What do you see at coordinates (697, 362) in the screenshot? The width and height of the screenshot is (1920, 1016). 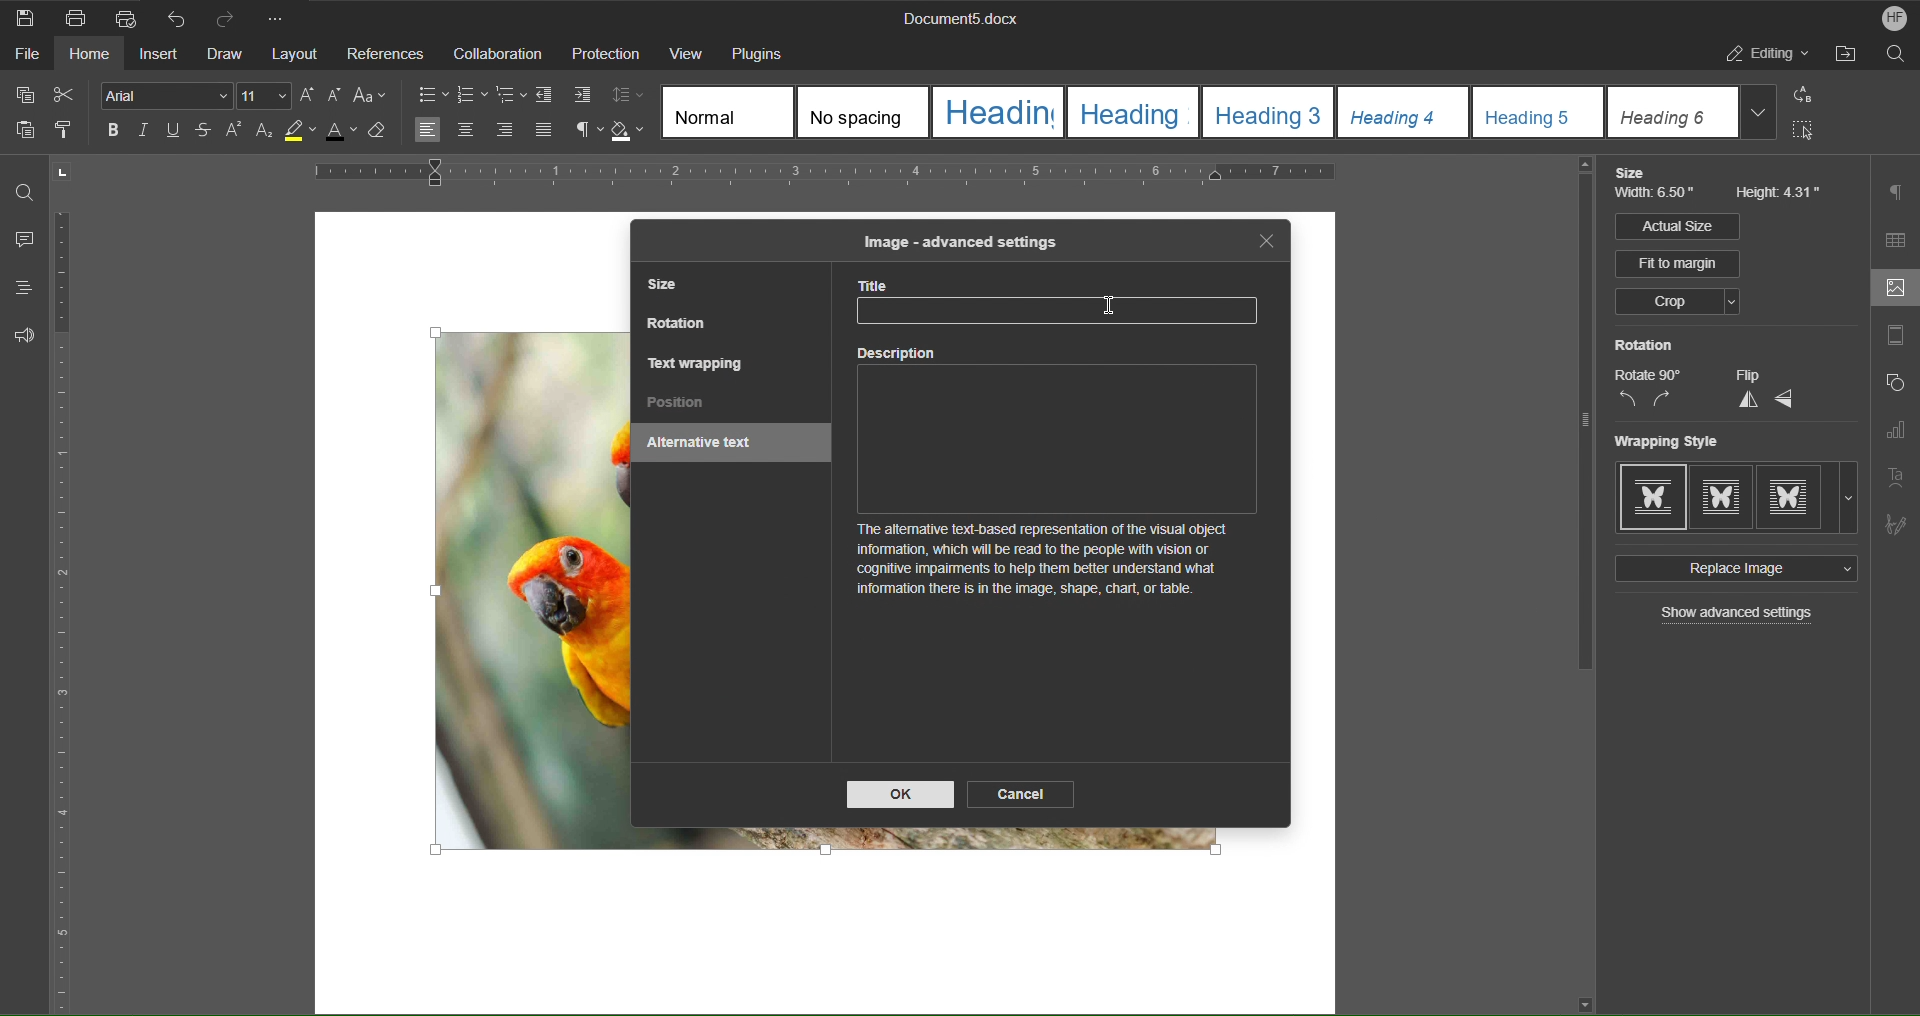 I see `Text wrappings` at bounding box center [697, 362].